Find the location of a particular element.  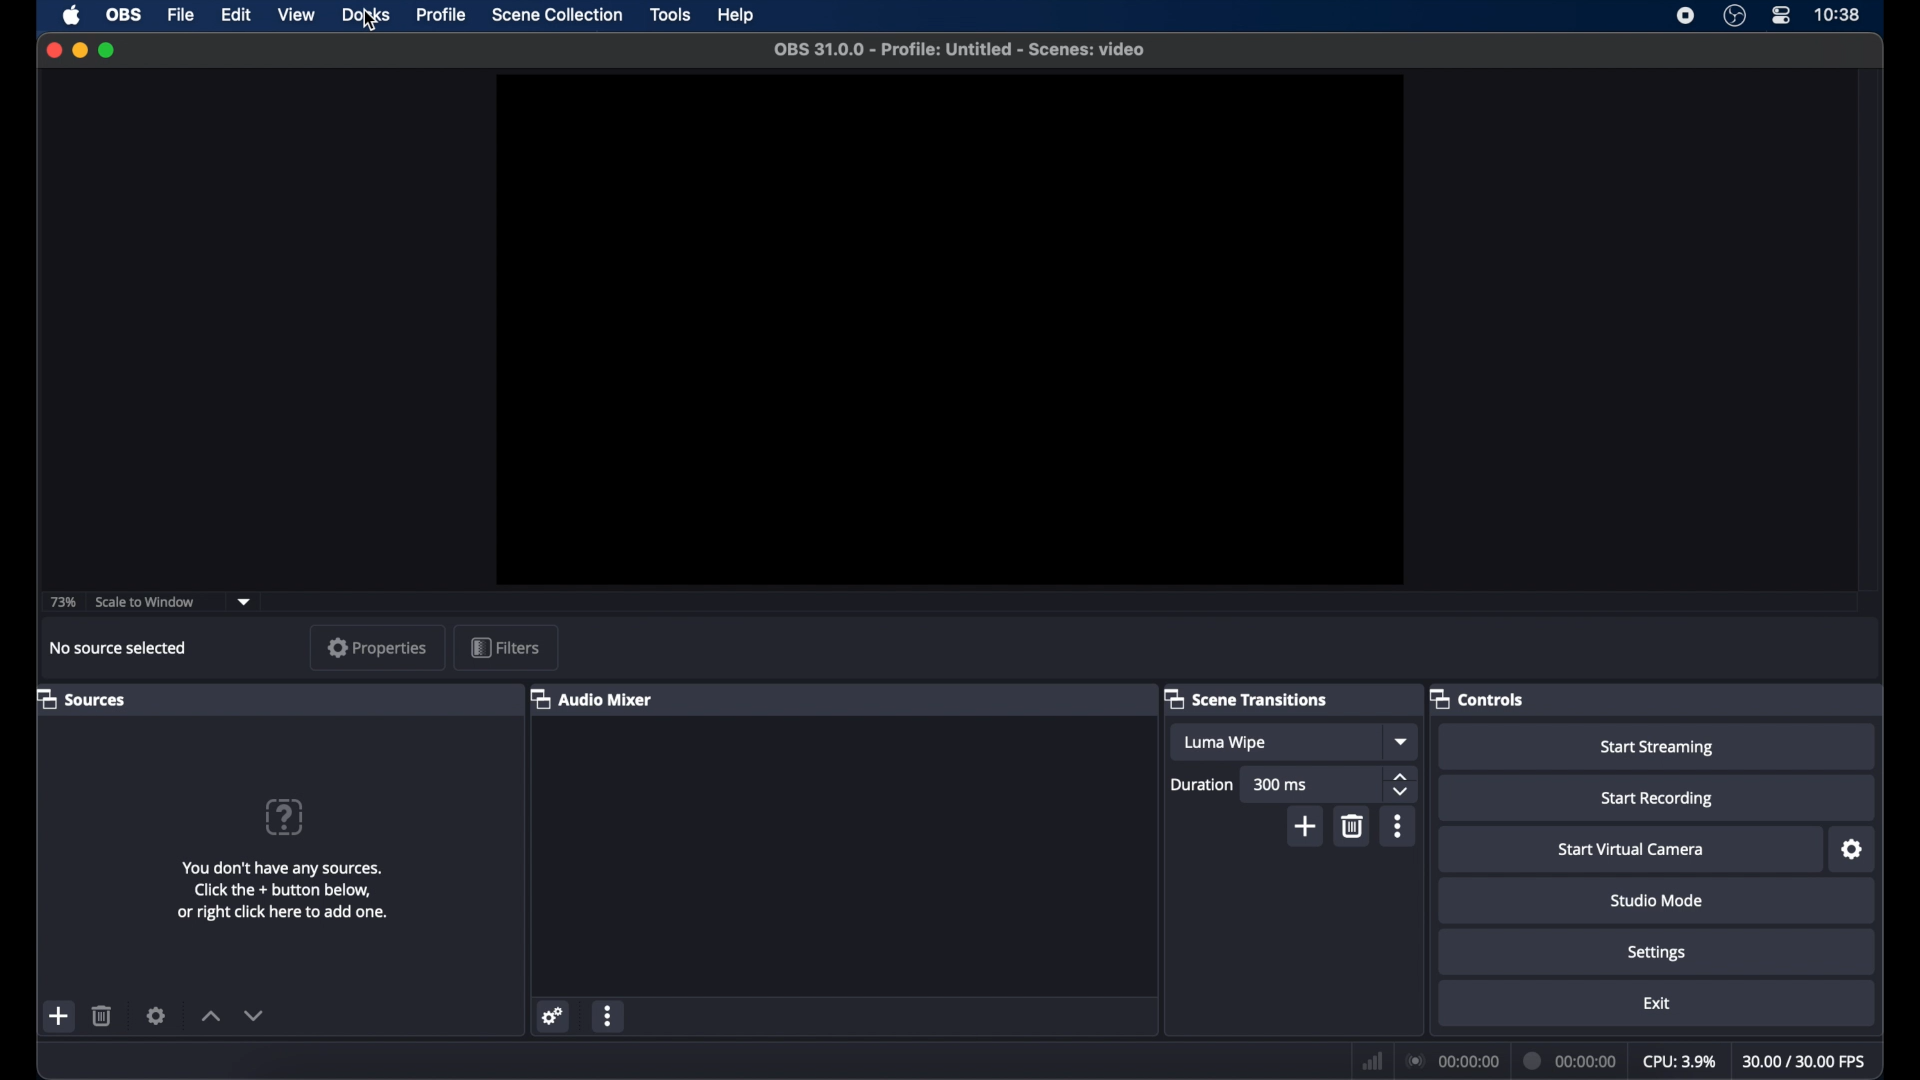

scene collection is located at coordinates (559, 15).